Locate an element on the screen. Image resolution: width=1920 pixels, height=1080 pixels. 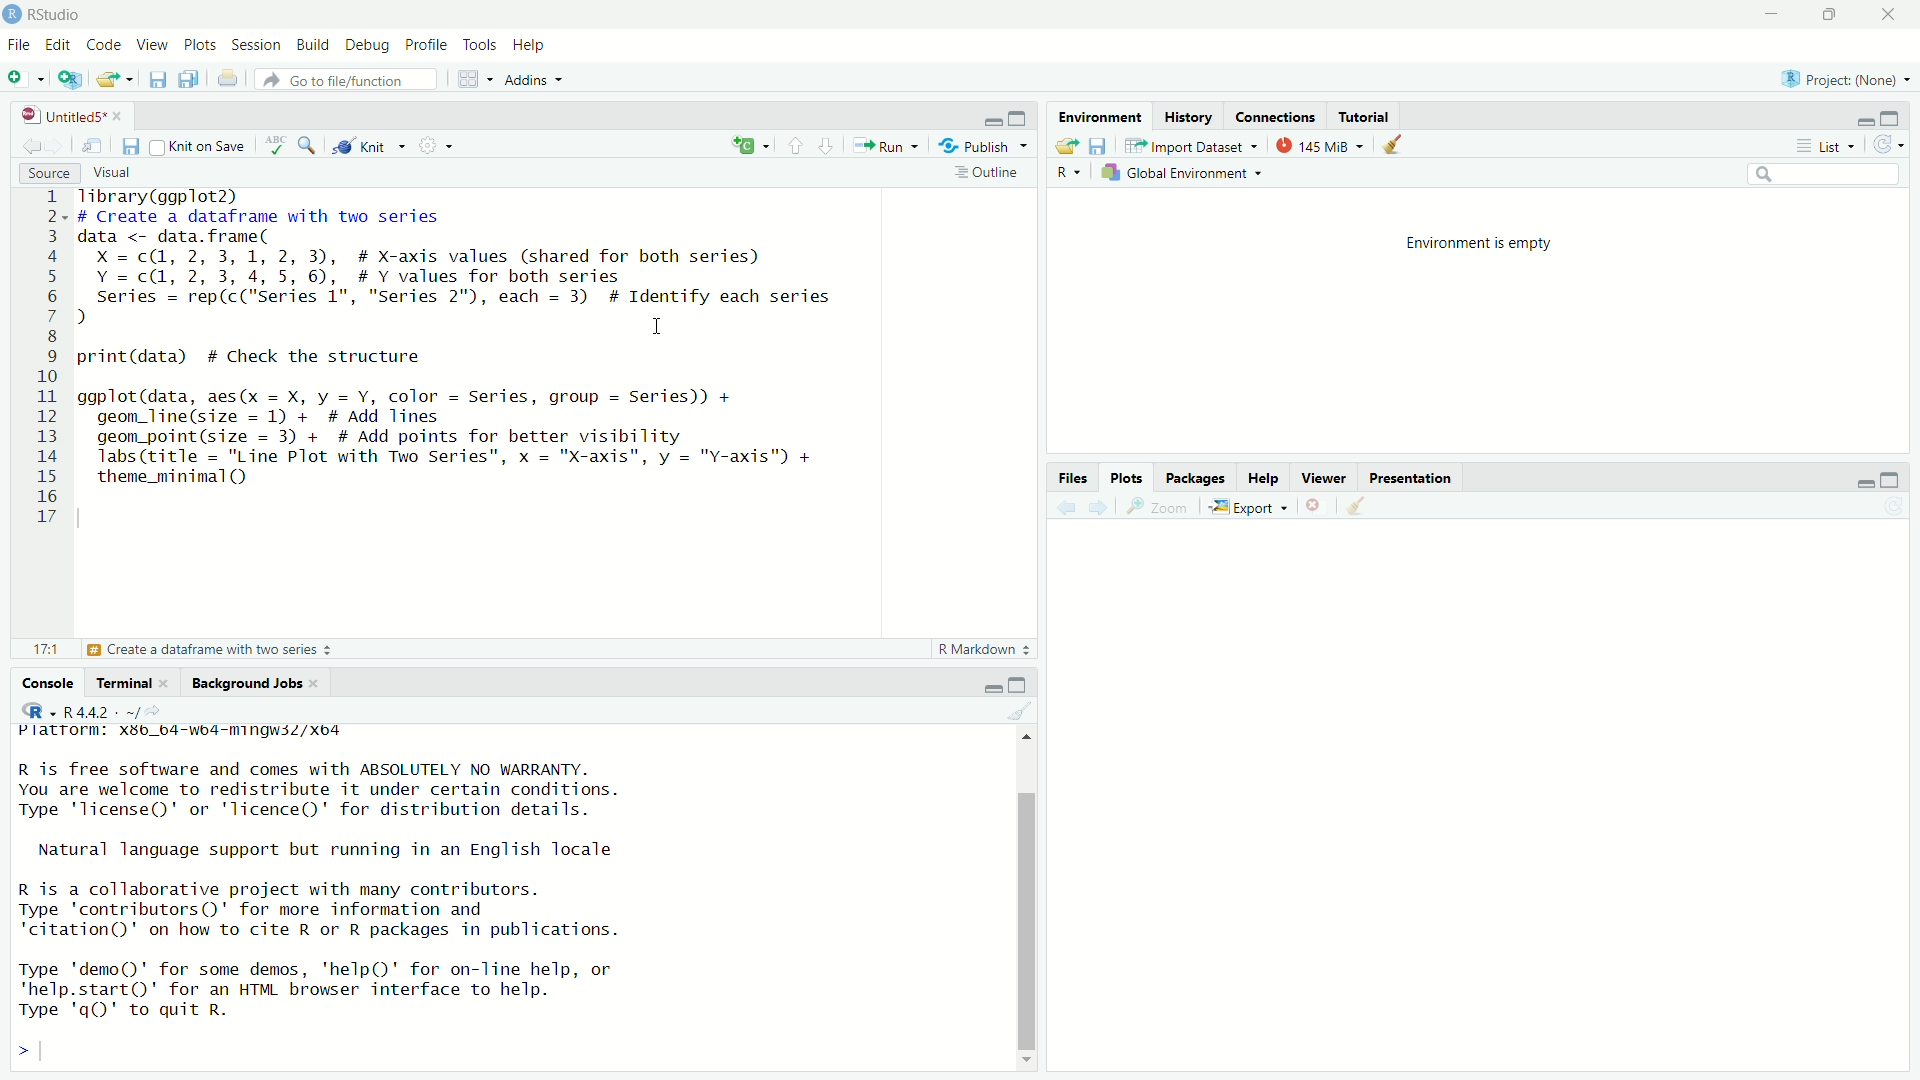
Maximize is located at coordinates (1020, 118).